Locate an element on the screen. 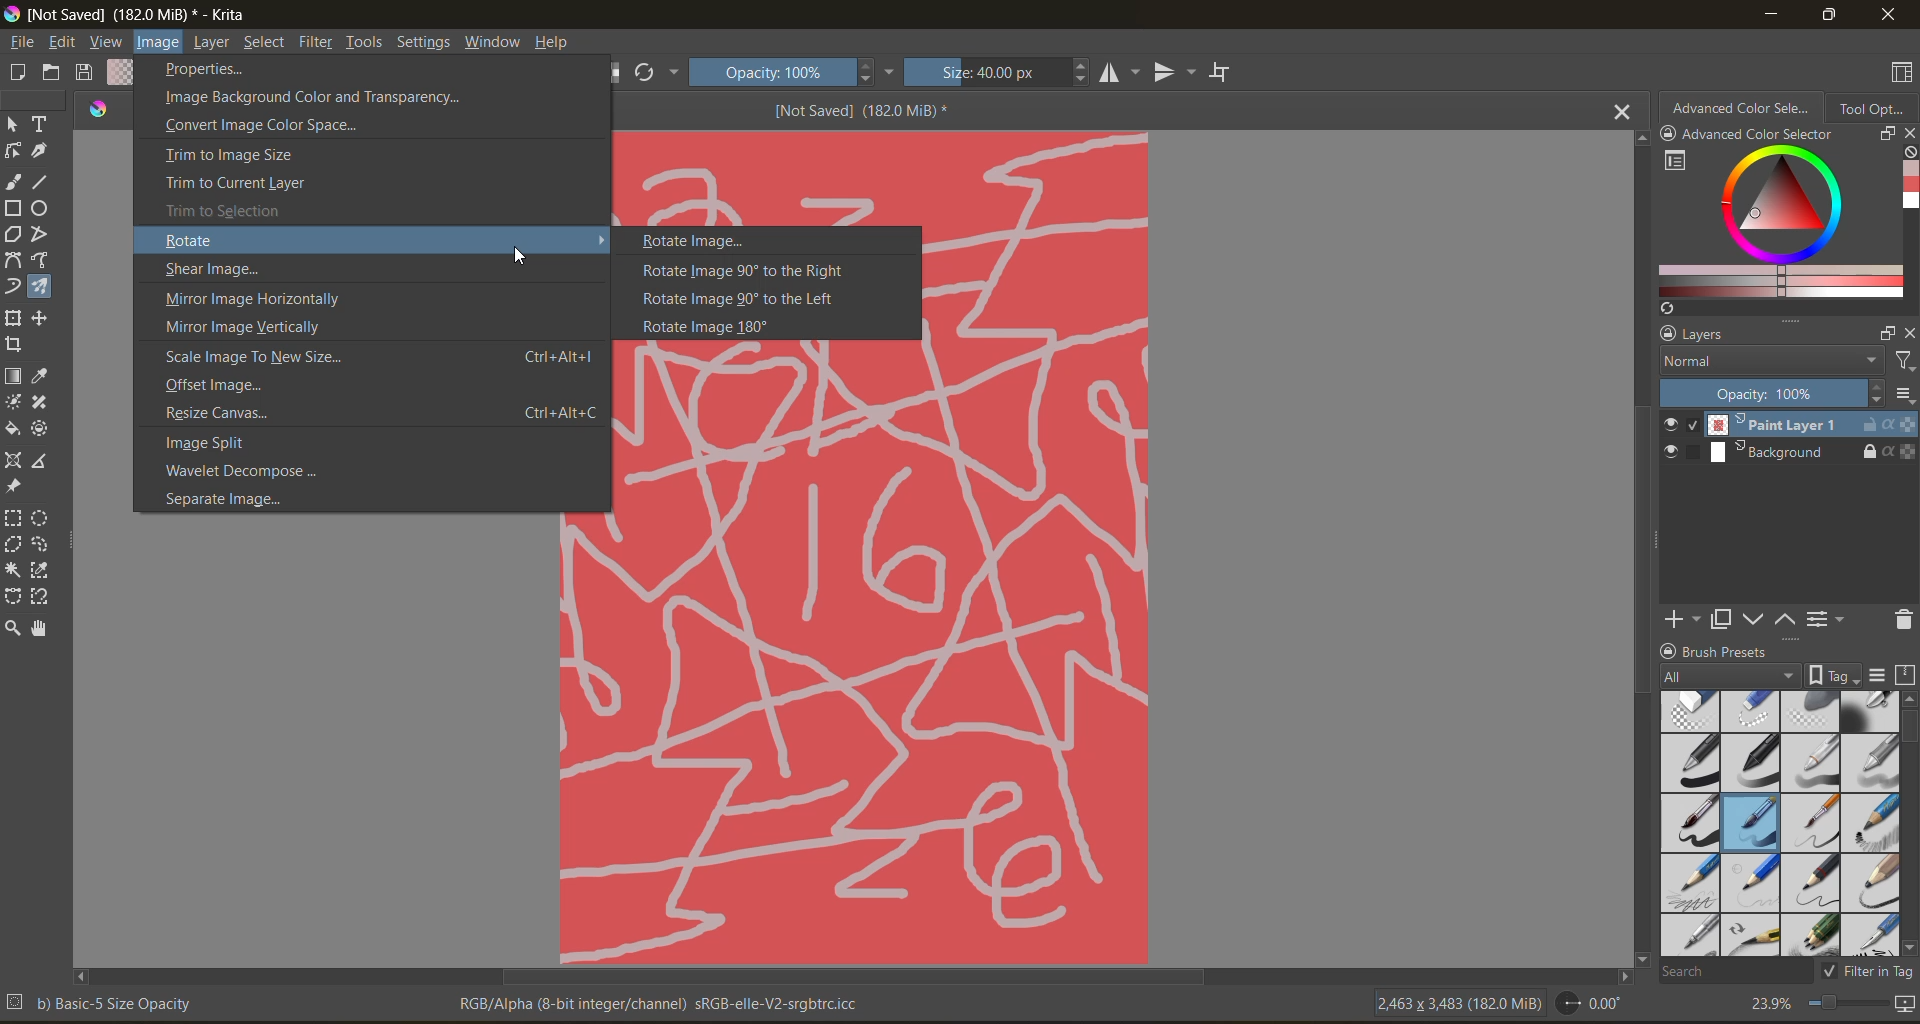 The width and height of the screenshot is (1920, 1024). add is located at coordinates (1679, 617).